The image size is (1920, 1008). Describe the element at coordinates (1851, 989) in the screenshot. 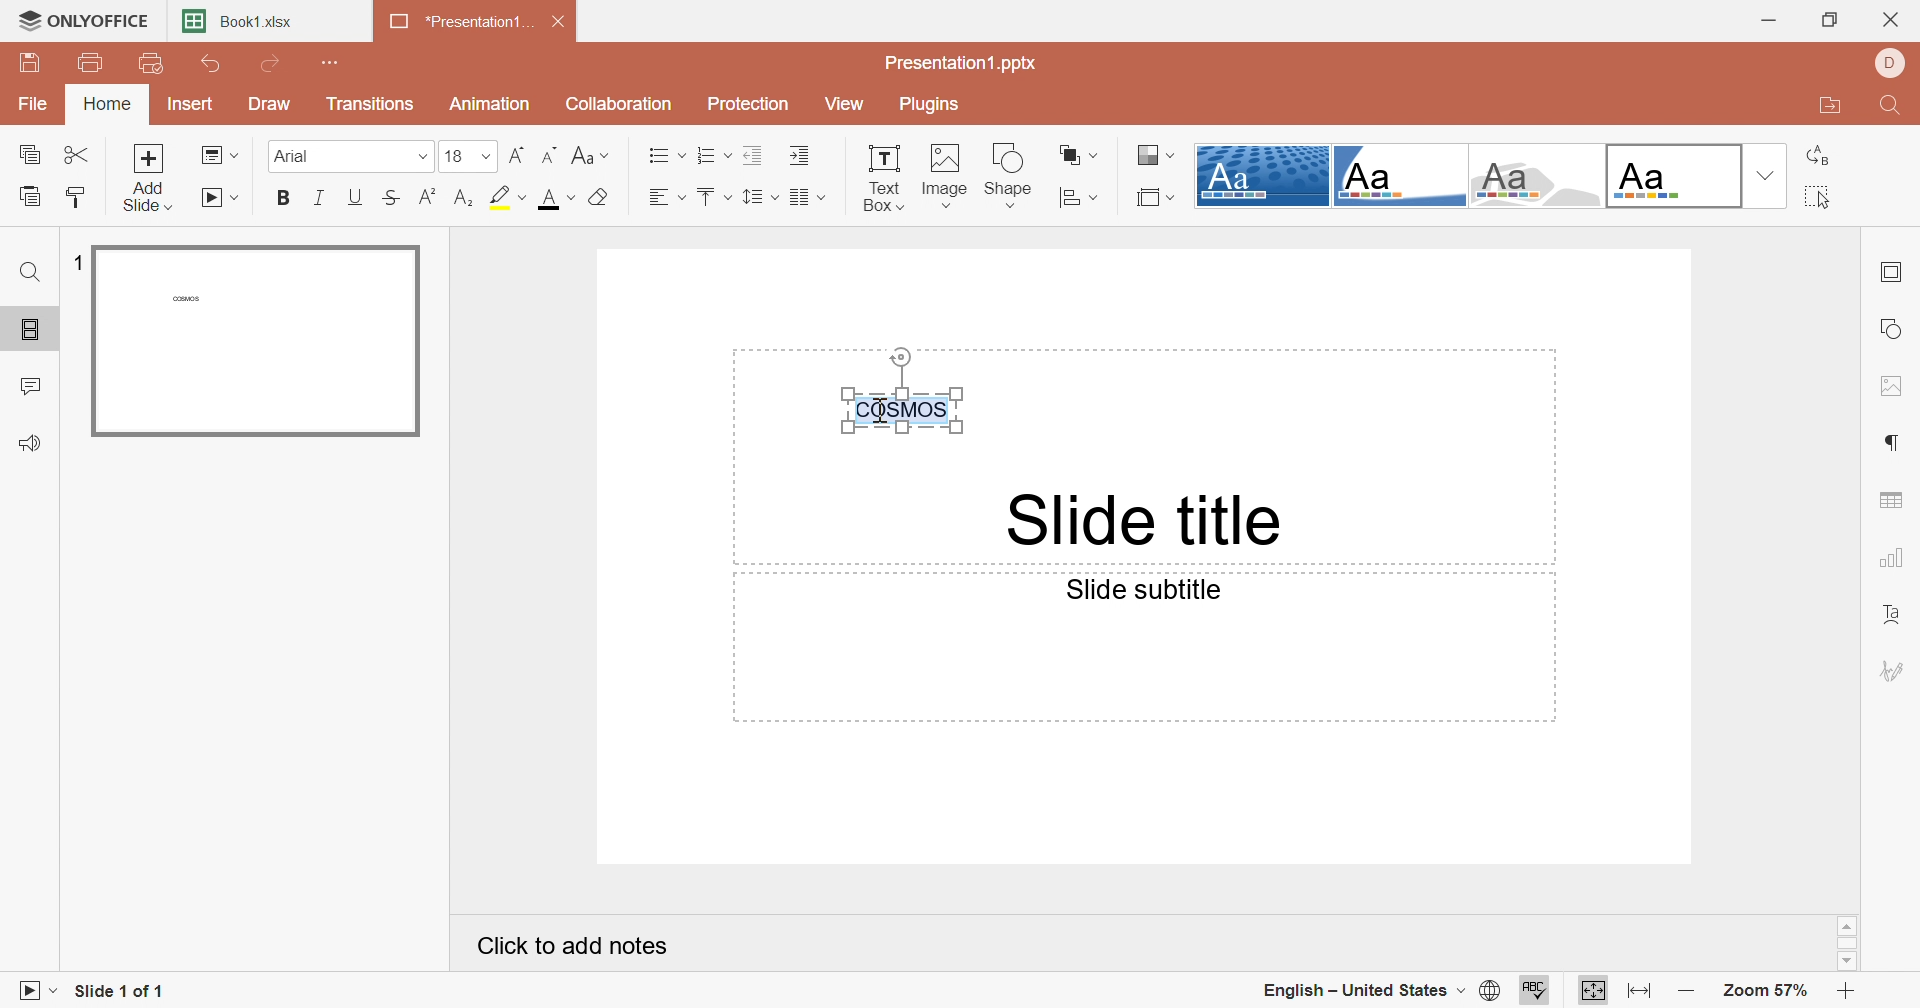

I see `Zoom in` at that location.